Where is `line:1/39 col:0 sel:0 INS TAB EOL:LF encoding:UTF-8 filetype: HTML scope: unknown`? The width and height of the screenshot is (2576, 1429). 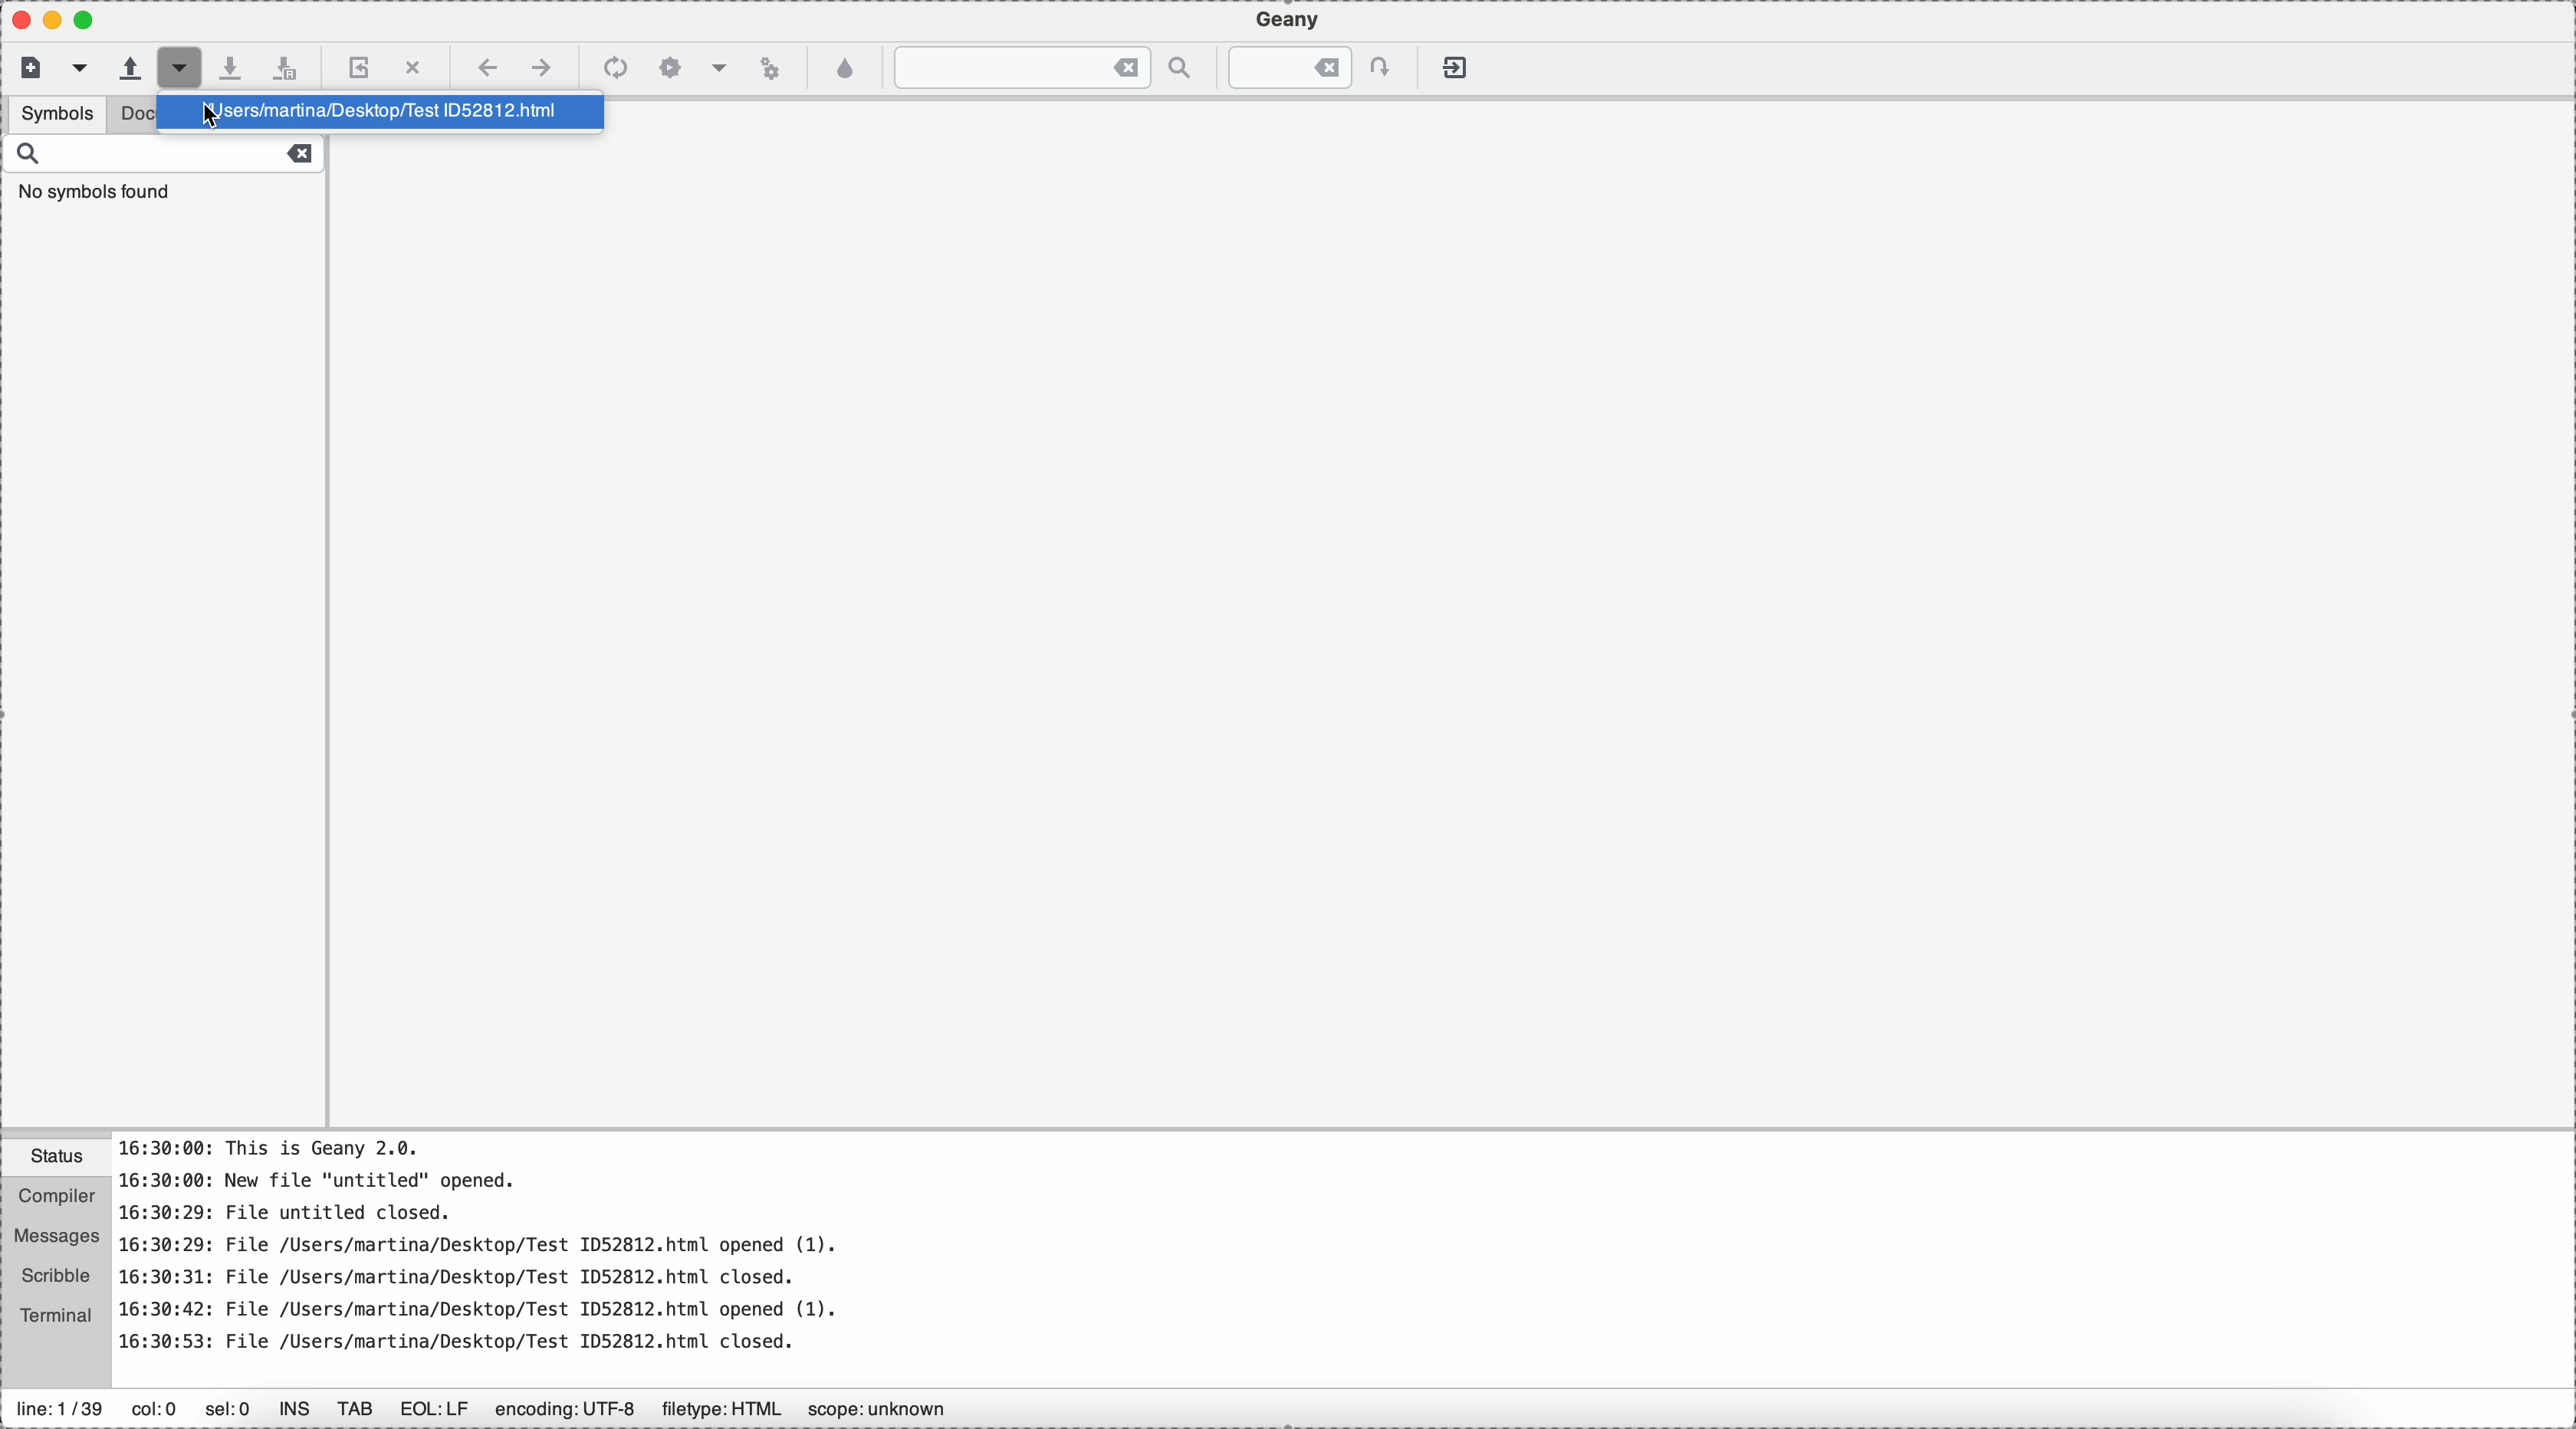
line:1/39 col:0 sel:0 INS TAB EOL:LF encoding:UTF-8 filetype: HTML scope: unknown is located at coordinates (508, 1403).